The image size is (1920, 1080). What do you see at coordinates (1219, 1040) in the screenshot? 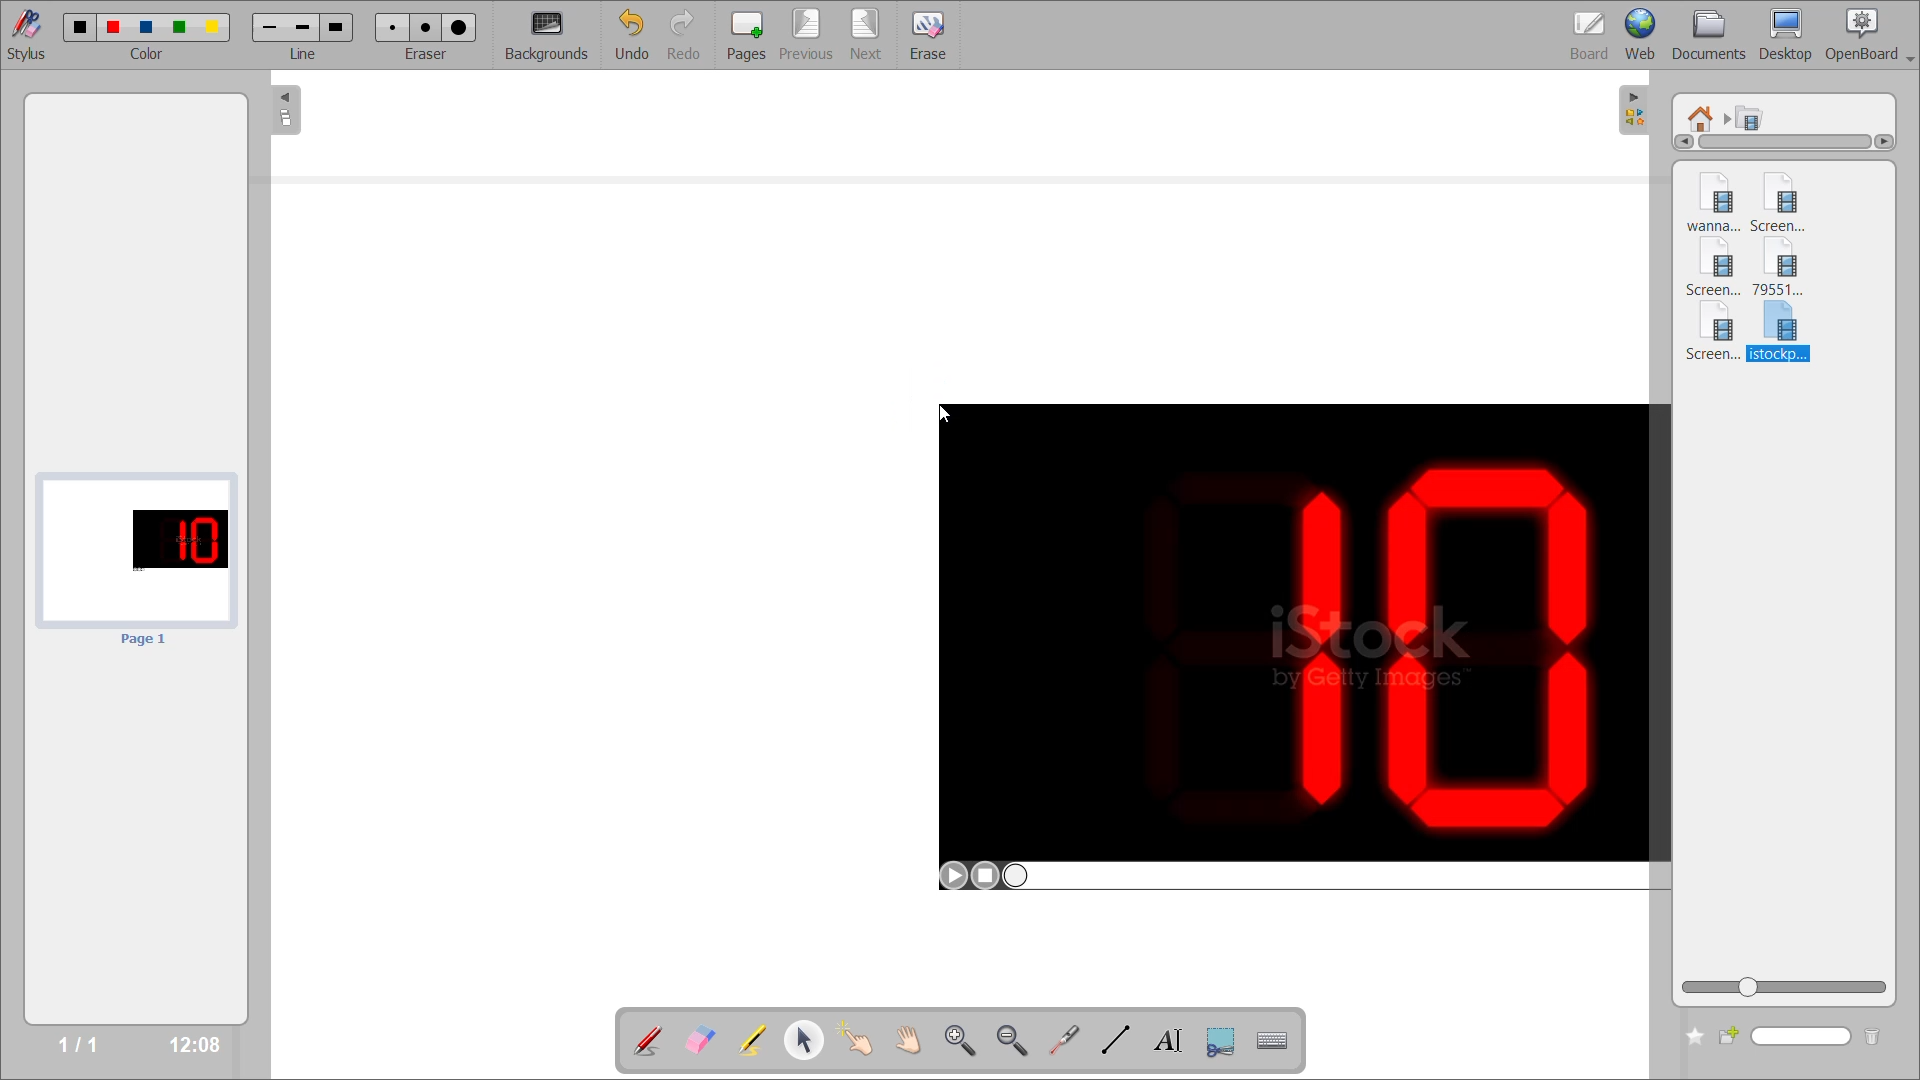
I see `capture part of screen` at bounding box center [1219, 1040].